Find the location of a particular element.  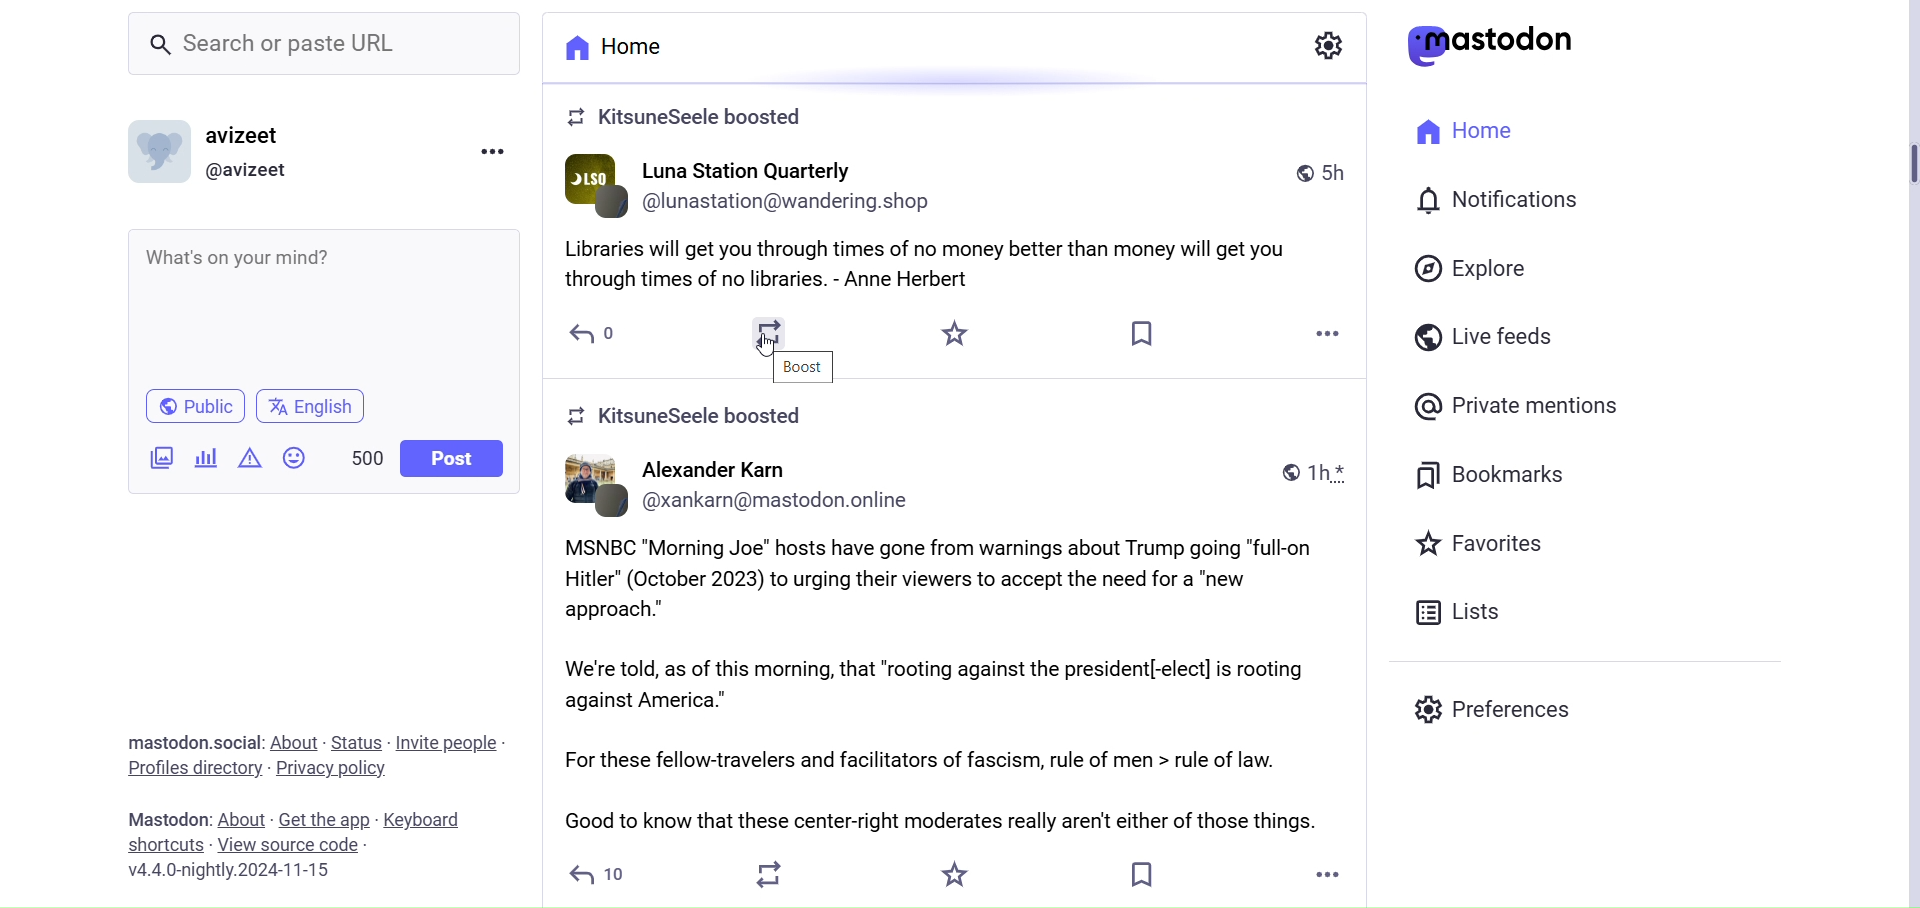

Social is located at coordinates (193, 742).